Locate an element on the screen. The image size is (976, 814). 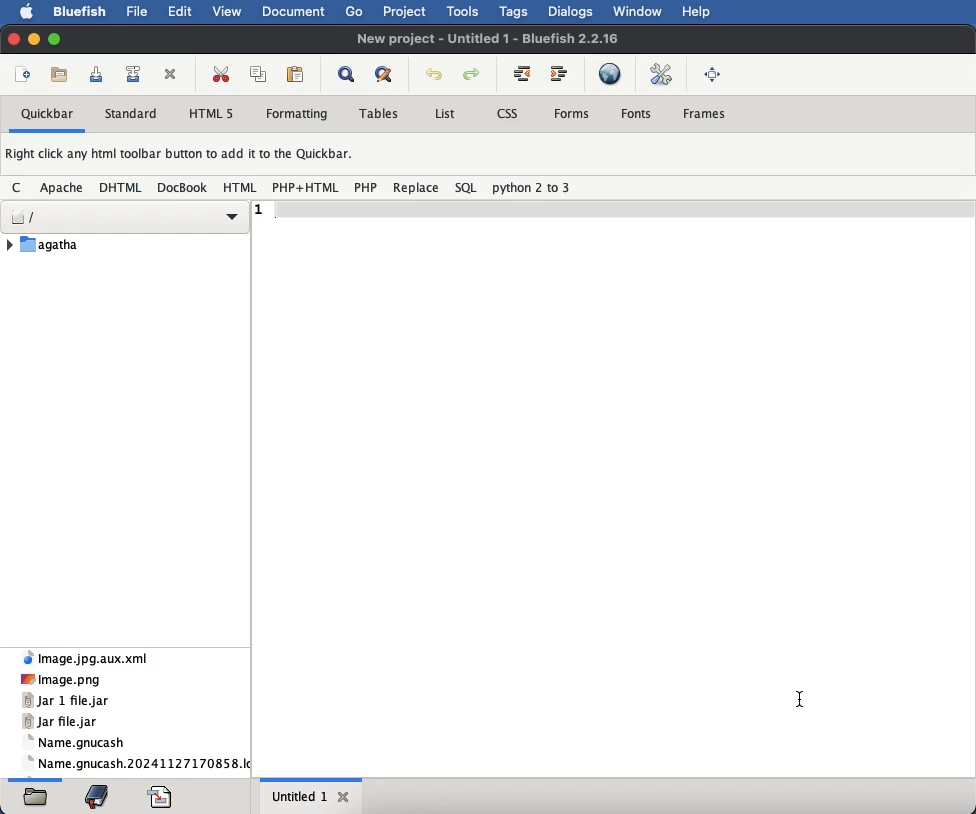
file is located at coordinates (124, 244).